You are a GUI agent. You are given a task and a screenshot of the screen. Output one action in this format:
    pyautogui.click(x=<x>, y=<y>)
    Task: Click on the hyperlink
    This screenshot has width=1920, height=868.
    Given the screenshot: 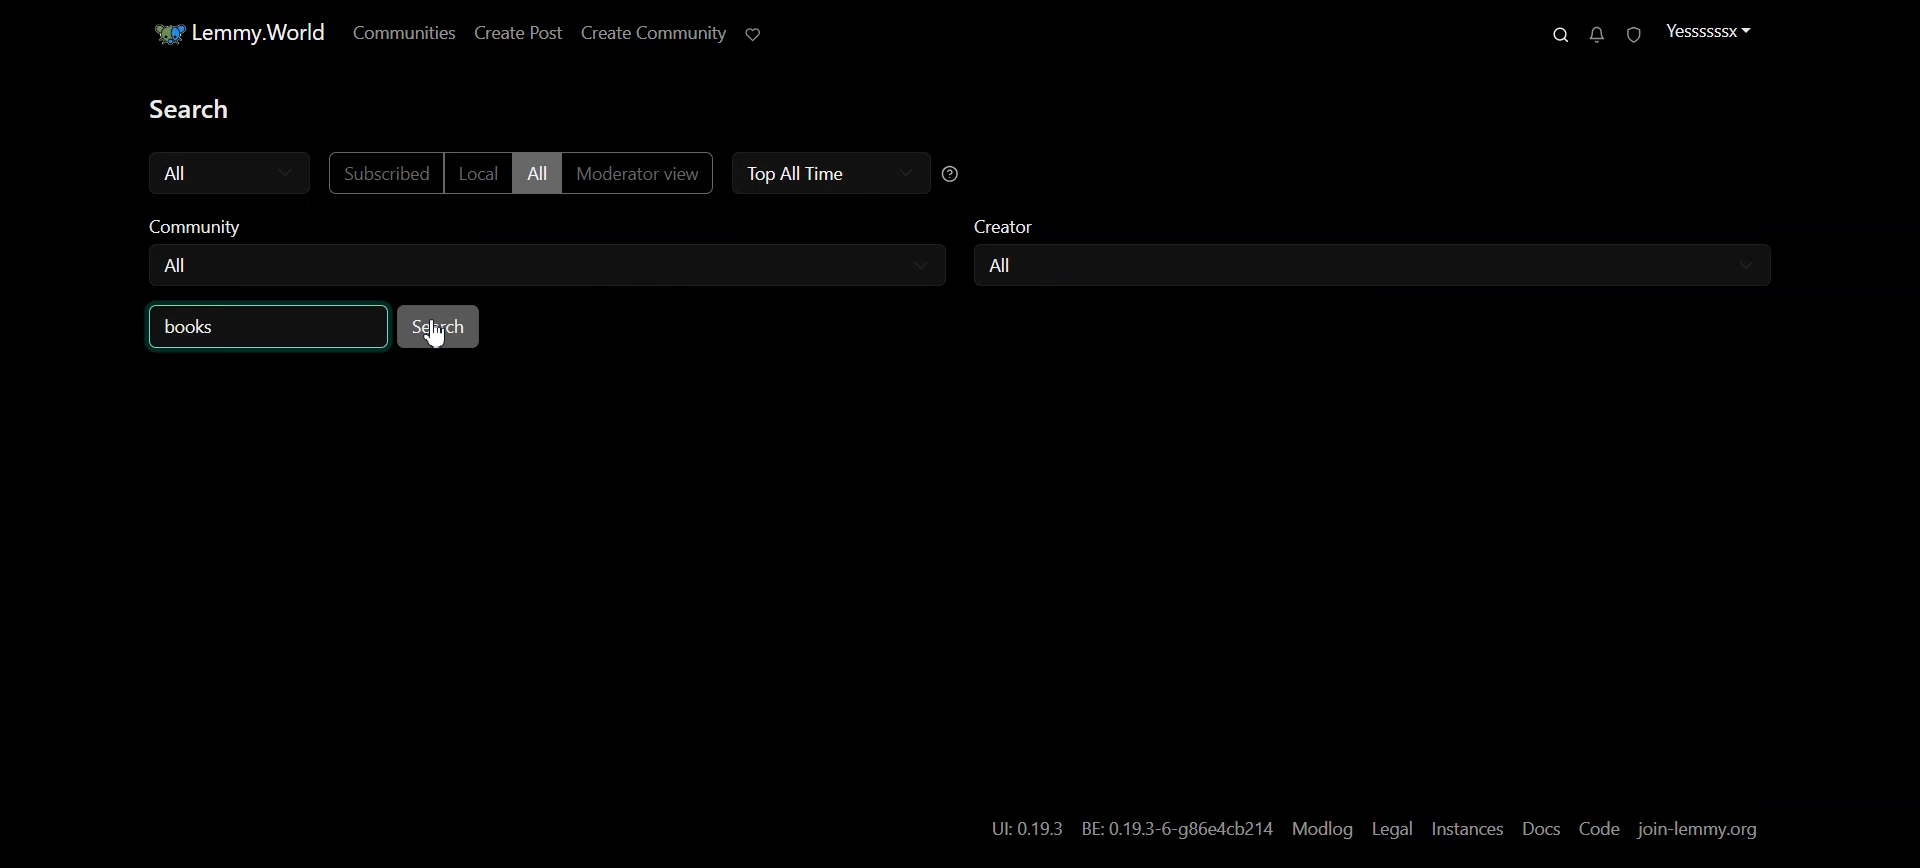 What is the action you would take?
    pyautogui.click(x=1132, y=828)
    